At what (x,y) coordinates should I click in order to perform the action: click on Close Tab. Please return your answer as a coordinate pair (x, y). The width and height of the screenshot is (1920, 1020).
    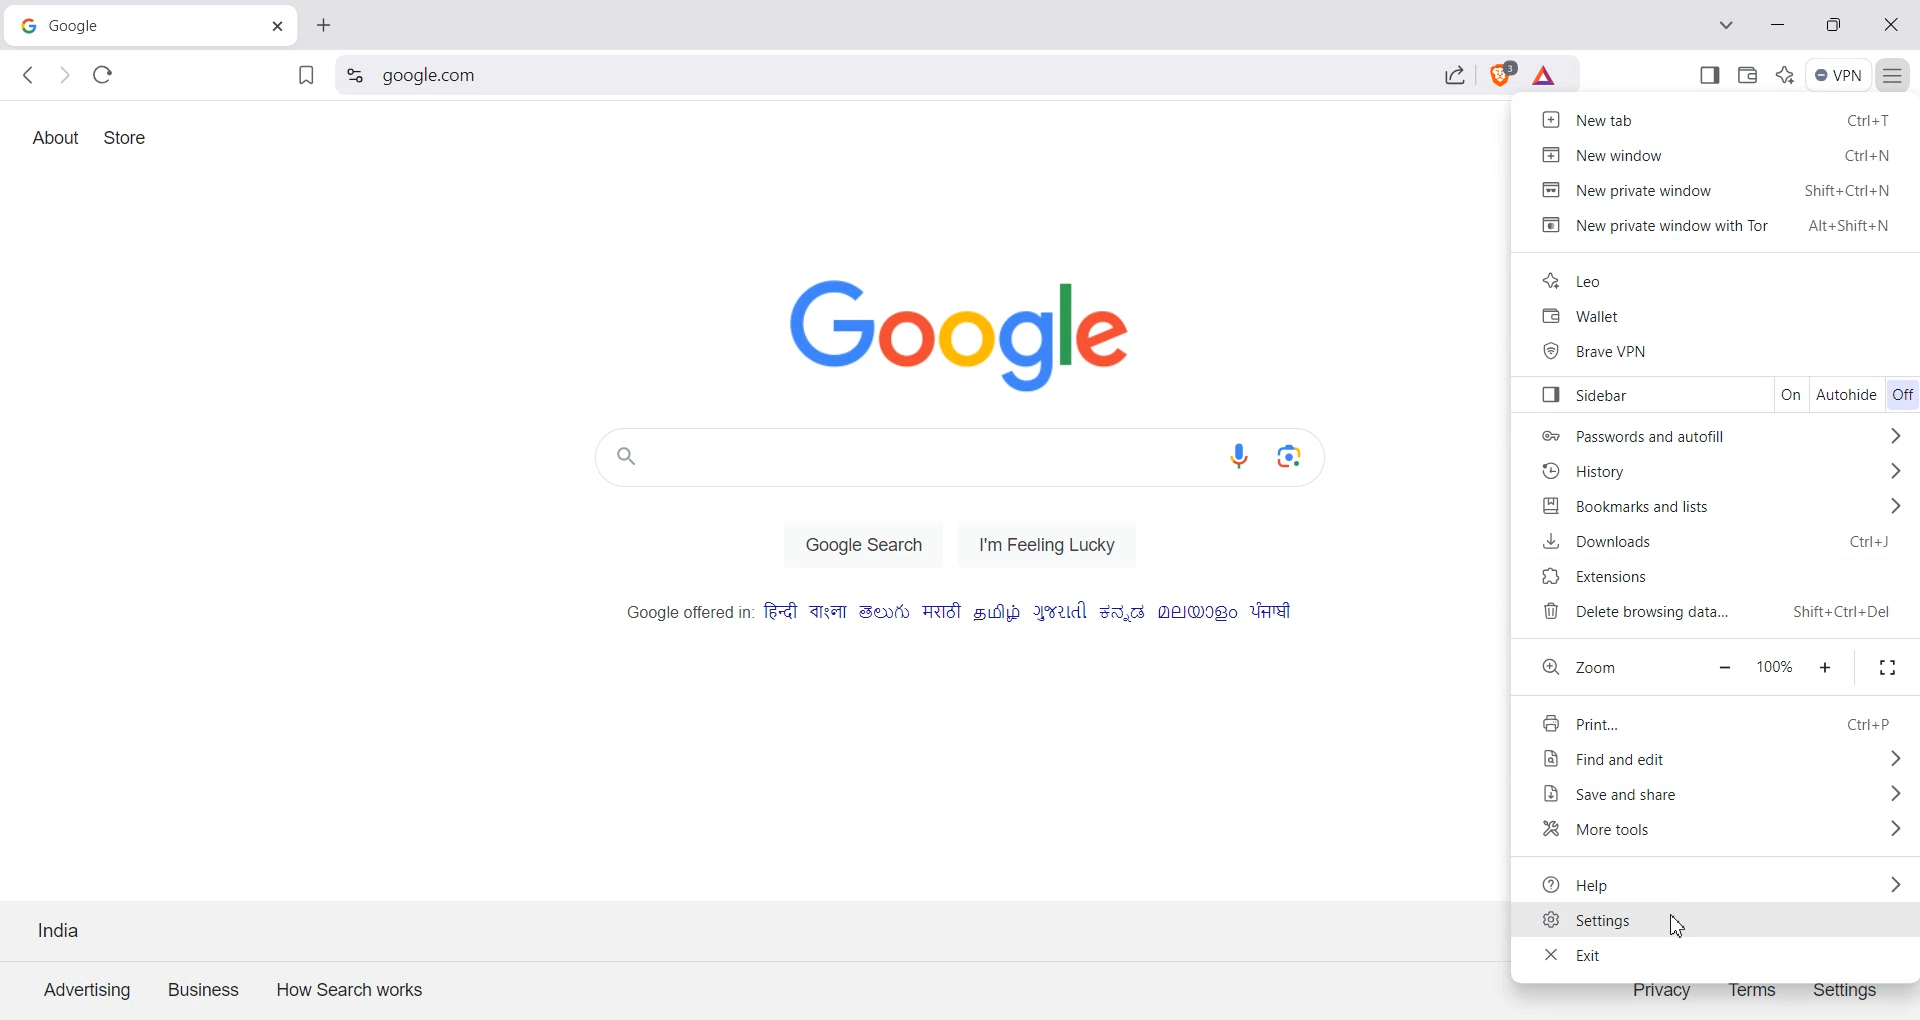
    Looking at the image, I should click on (321, 23).